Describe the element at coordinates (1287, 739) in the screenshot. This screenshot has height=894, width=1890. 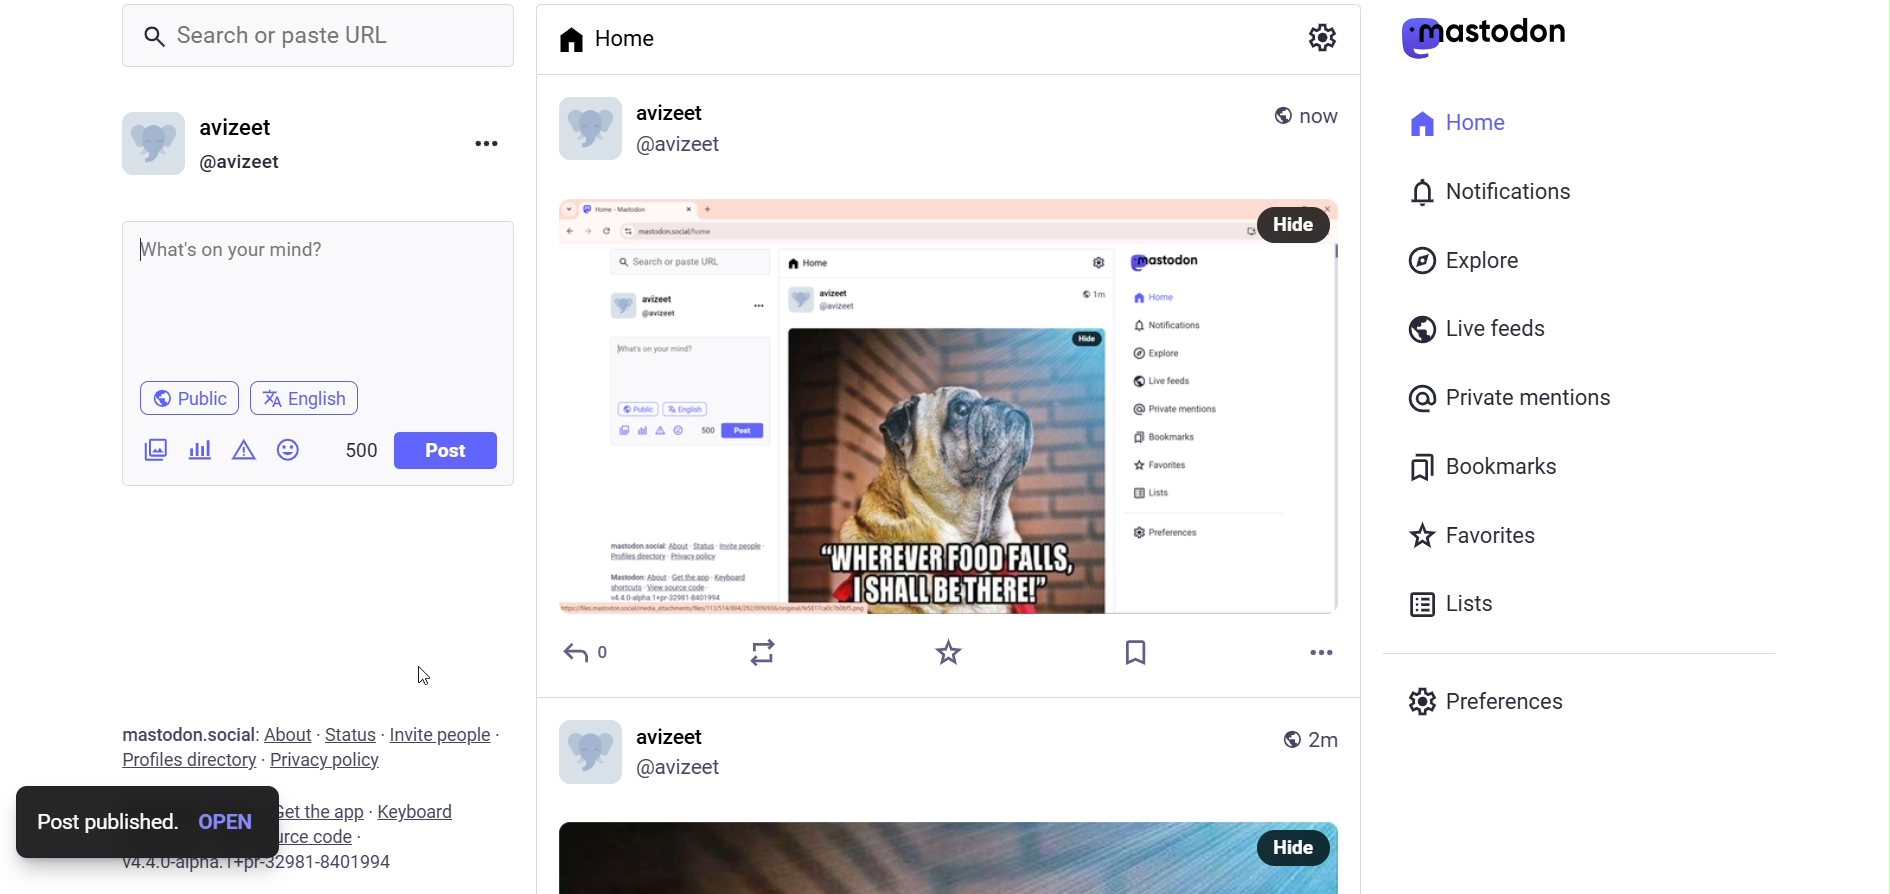
I see `public post` at that location.